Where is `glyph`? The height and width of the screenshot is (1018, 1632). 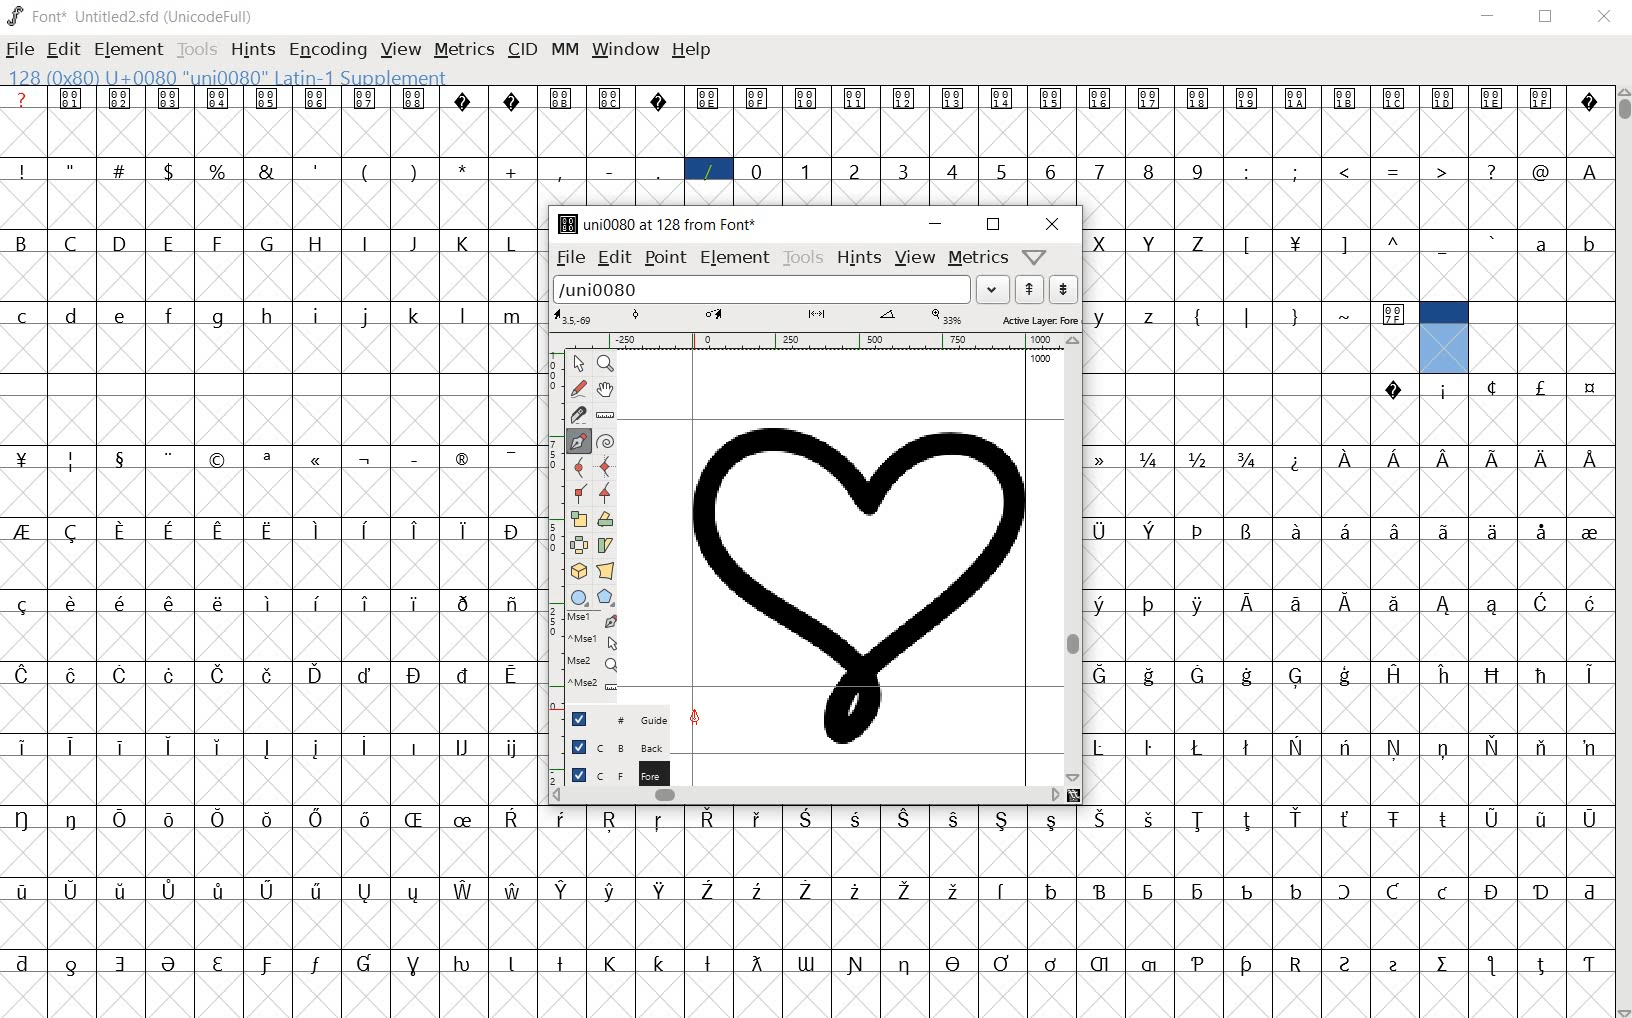 glyph is located at coordinates (1149, 605).